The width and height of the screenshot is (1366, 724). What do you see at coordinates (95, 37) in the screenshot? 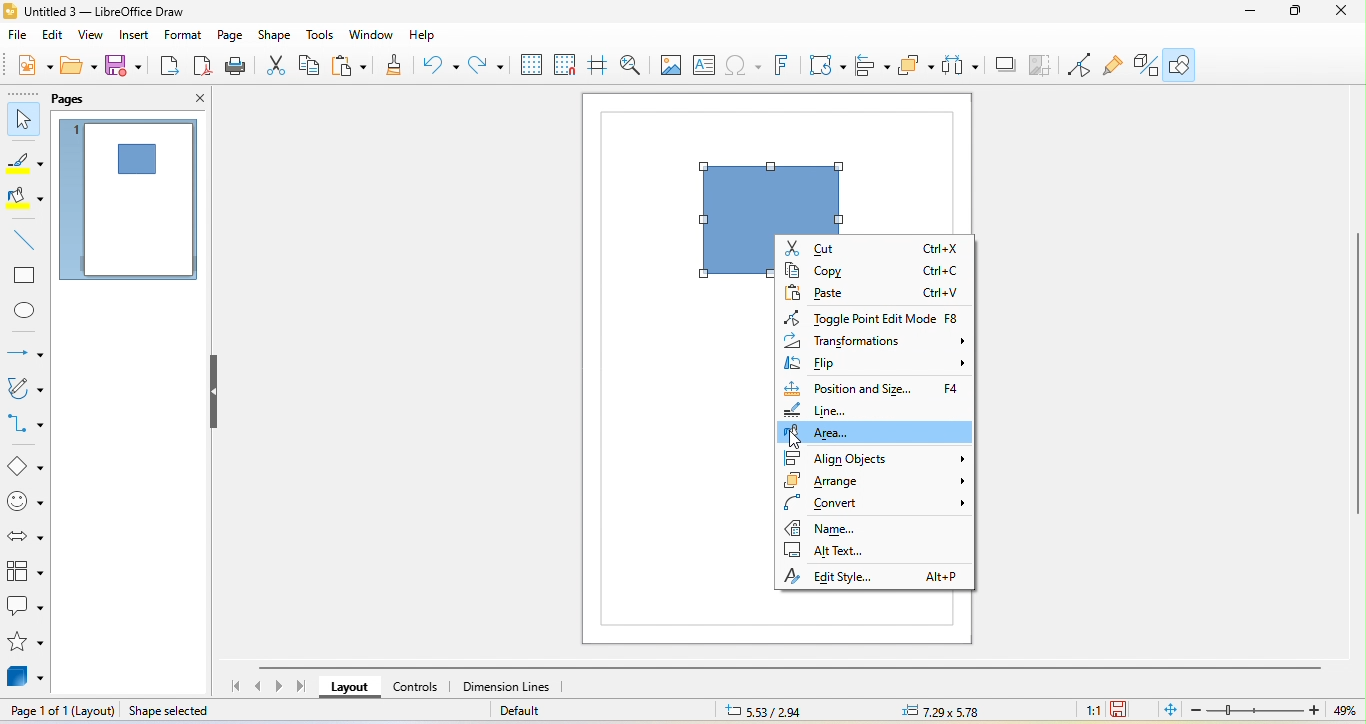
I see `view` at bounding box center [95, 37].